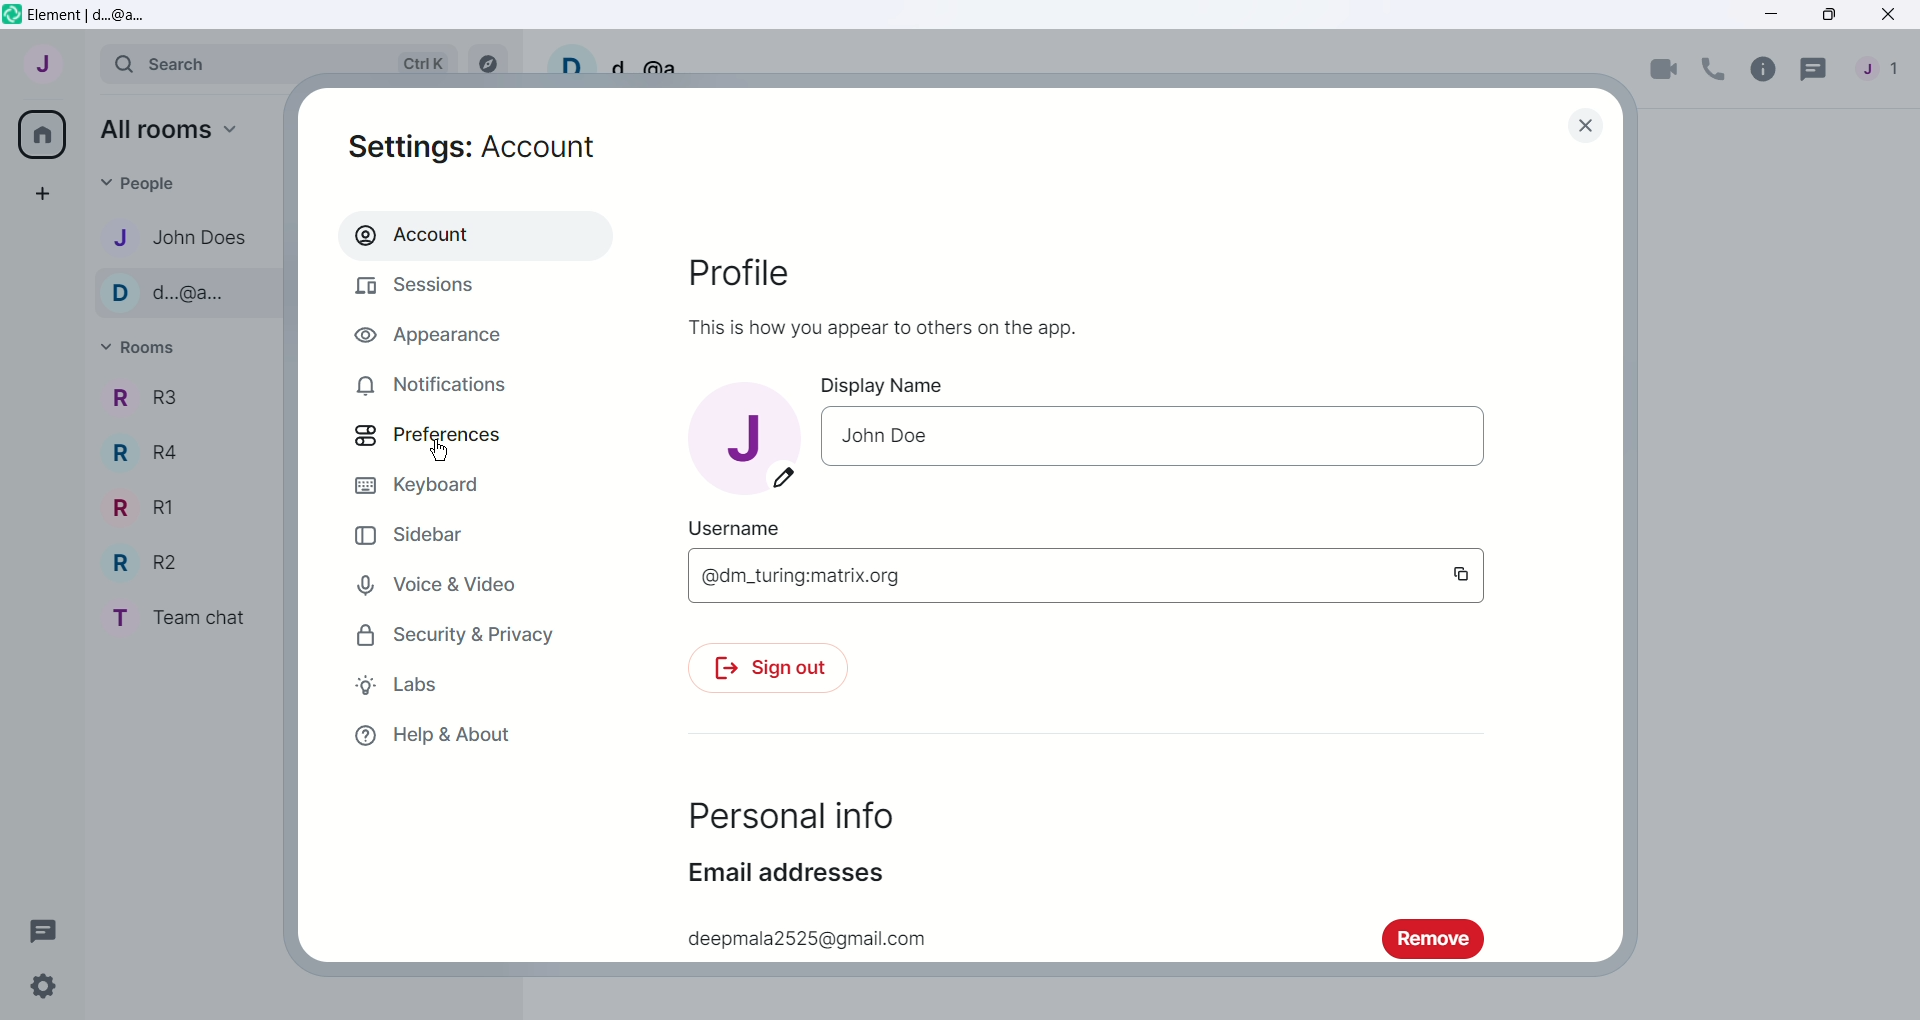  I want to click on Element icon, so click(12, 14).